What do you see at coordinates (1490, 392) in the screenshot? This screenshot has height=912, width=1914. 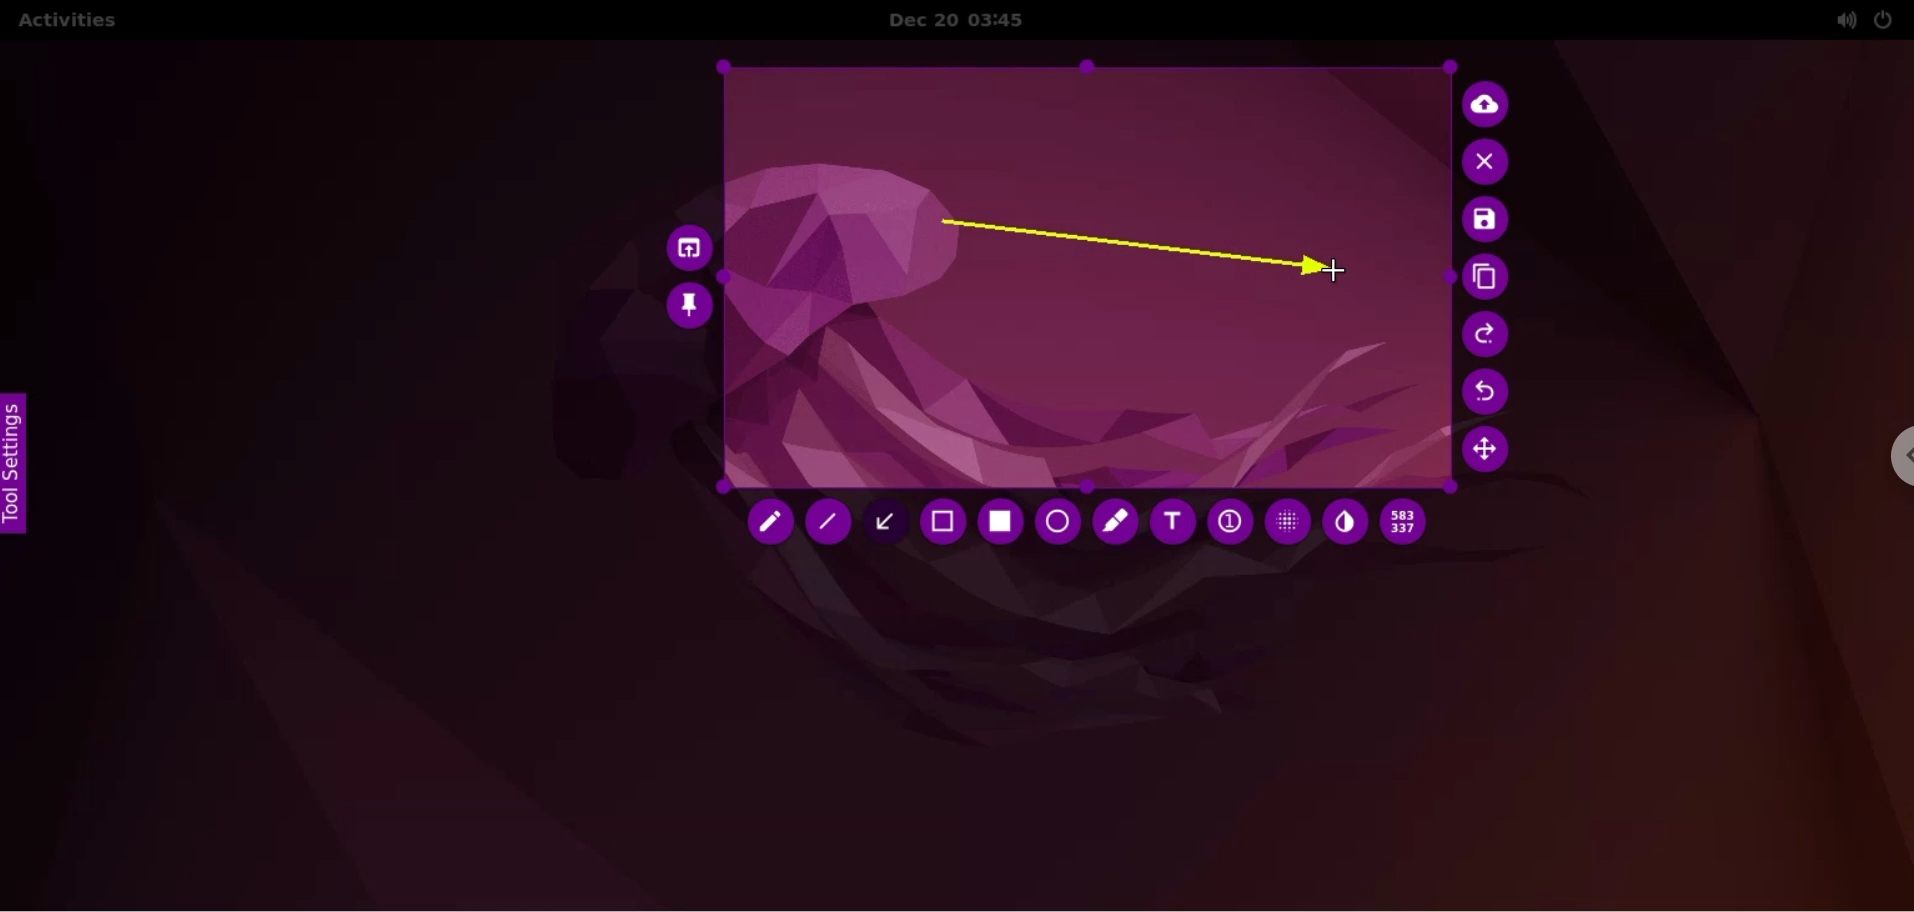 I see `undo` at bounding box center [1490, 392].